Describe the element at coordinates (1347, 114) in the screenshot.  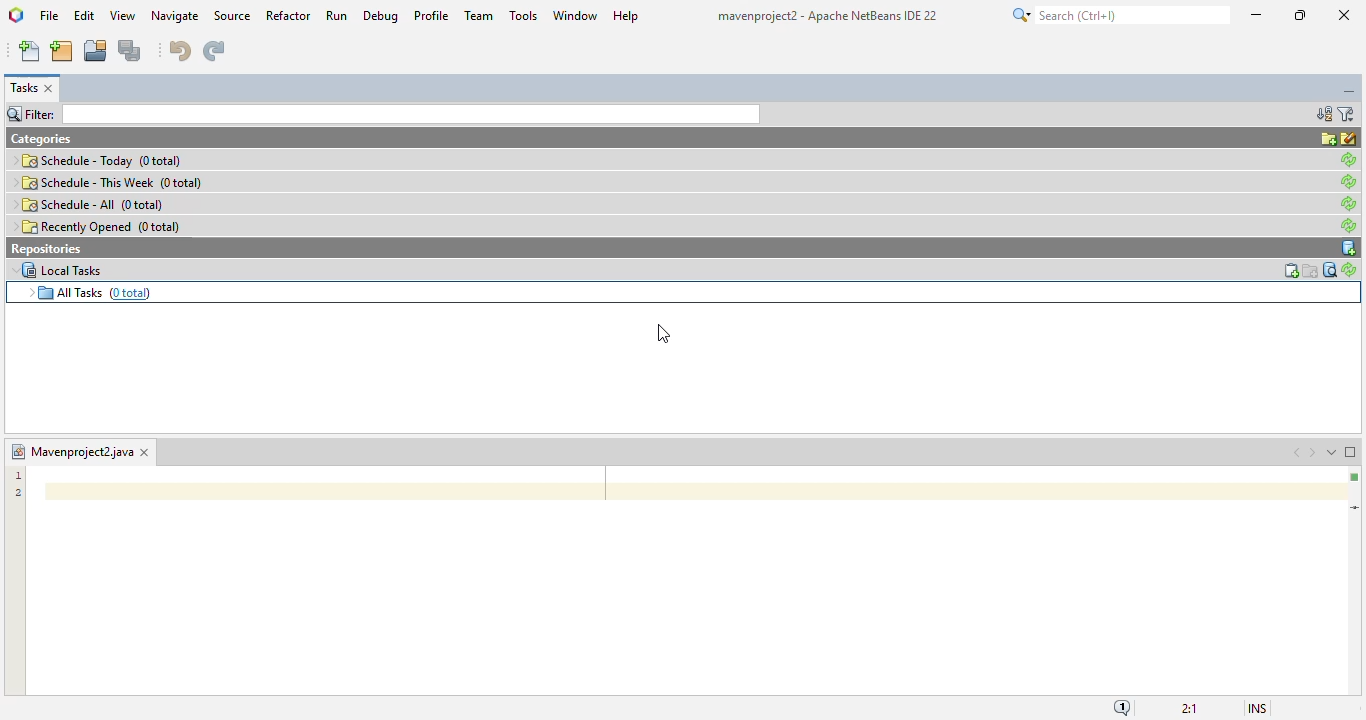
I see `set tasks window filter` at that location.